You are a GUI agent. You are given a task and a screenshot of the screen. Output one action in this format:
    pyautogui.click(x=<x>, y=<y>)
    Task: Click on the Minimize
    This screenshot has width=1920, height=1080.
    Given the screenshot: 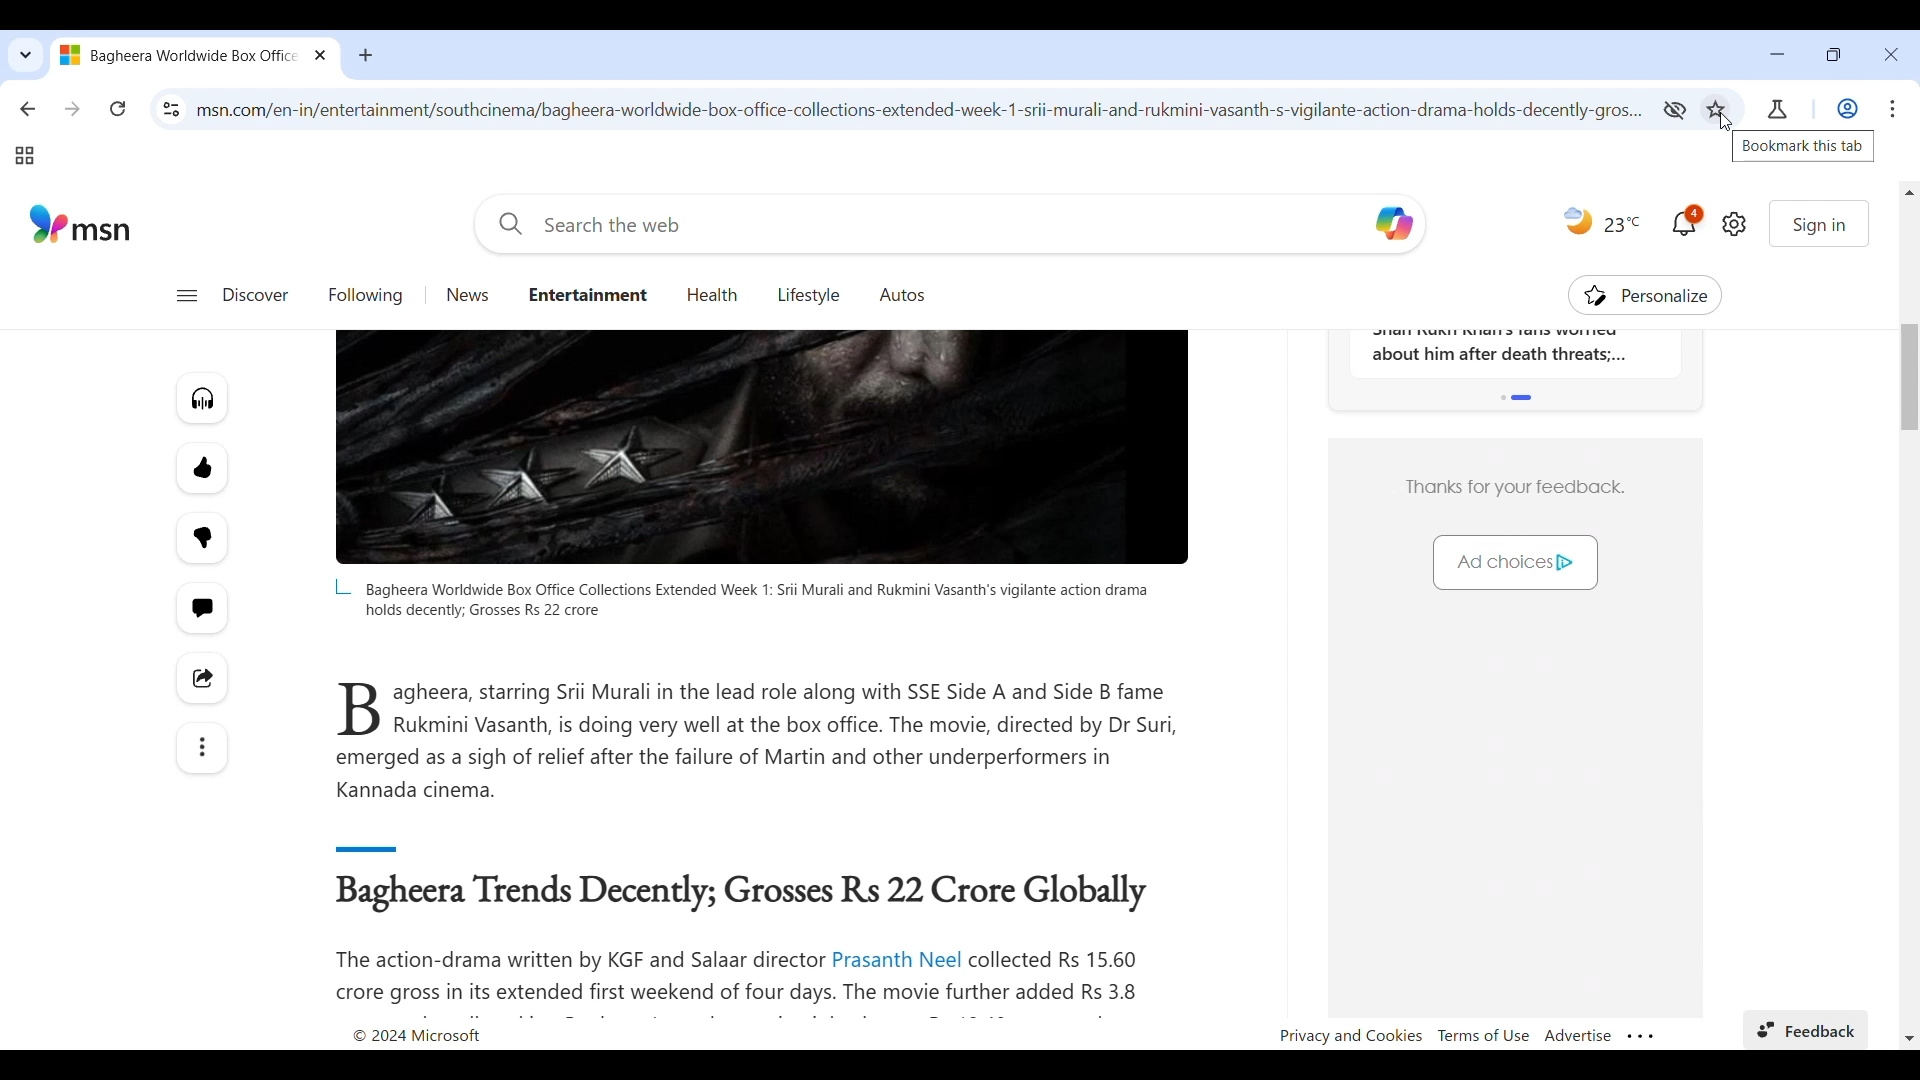 What is the action you would take?
    pyautogui.click(x=1777, y=54)
    